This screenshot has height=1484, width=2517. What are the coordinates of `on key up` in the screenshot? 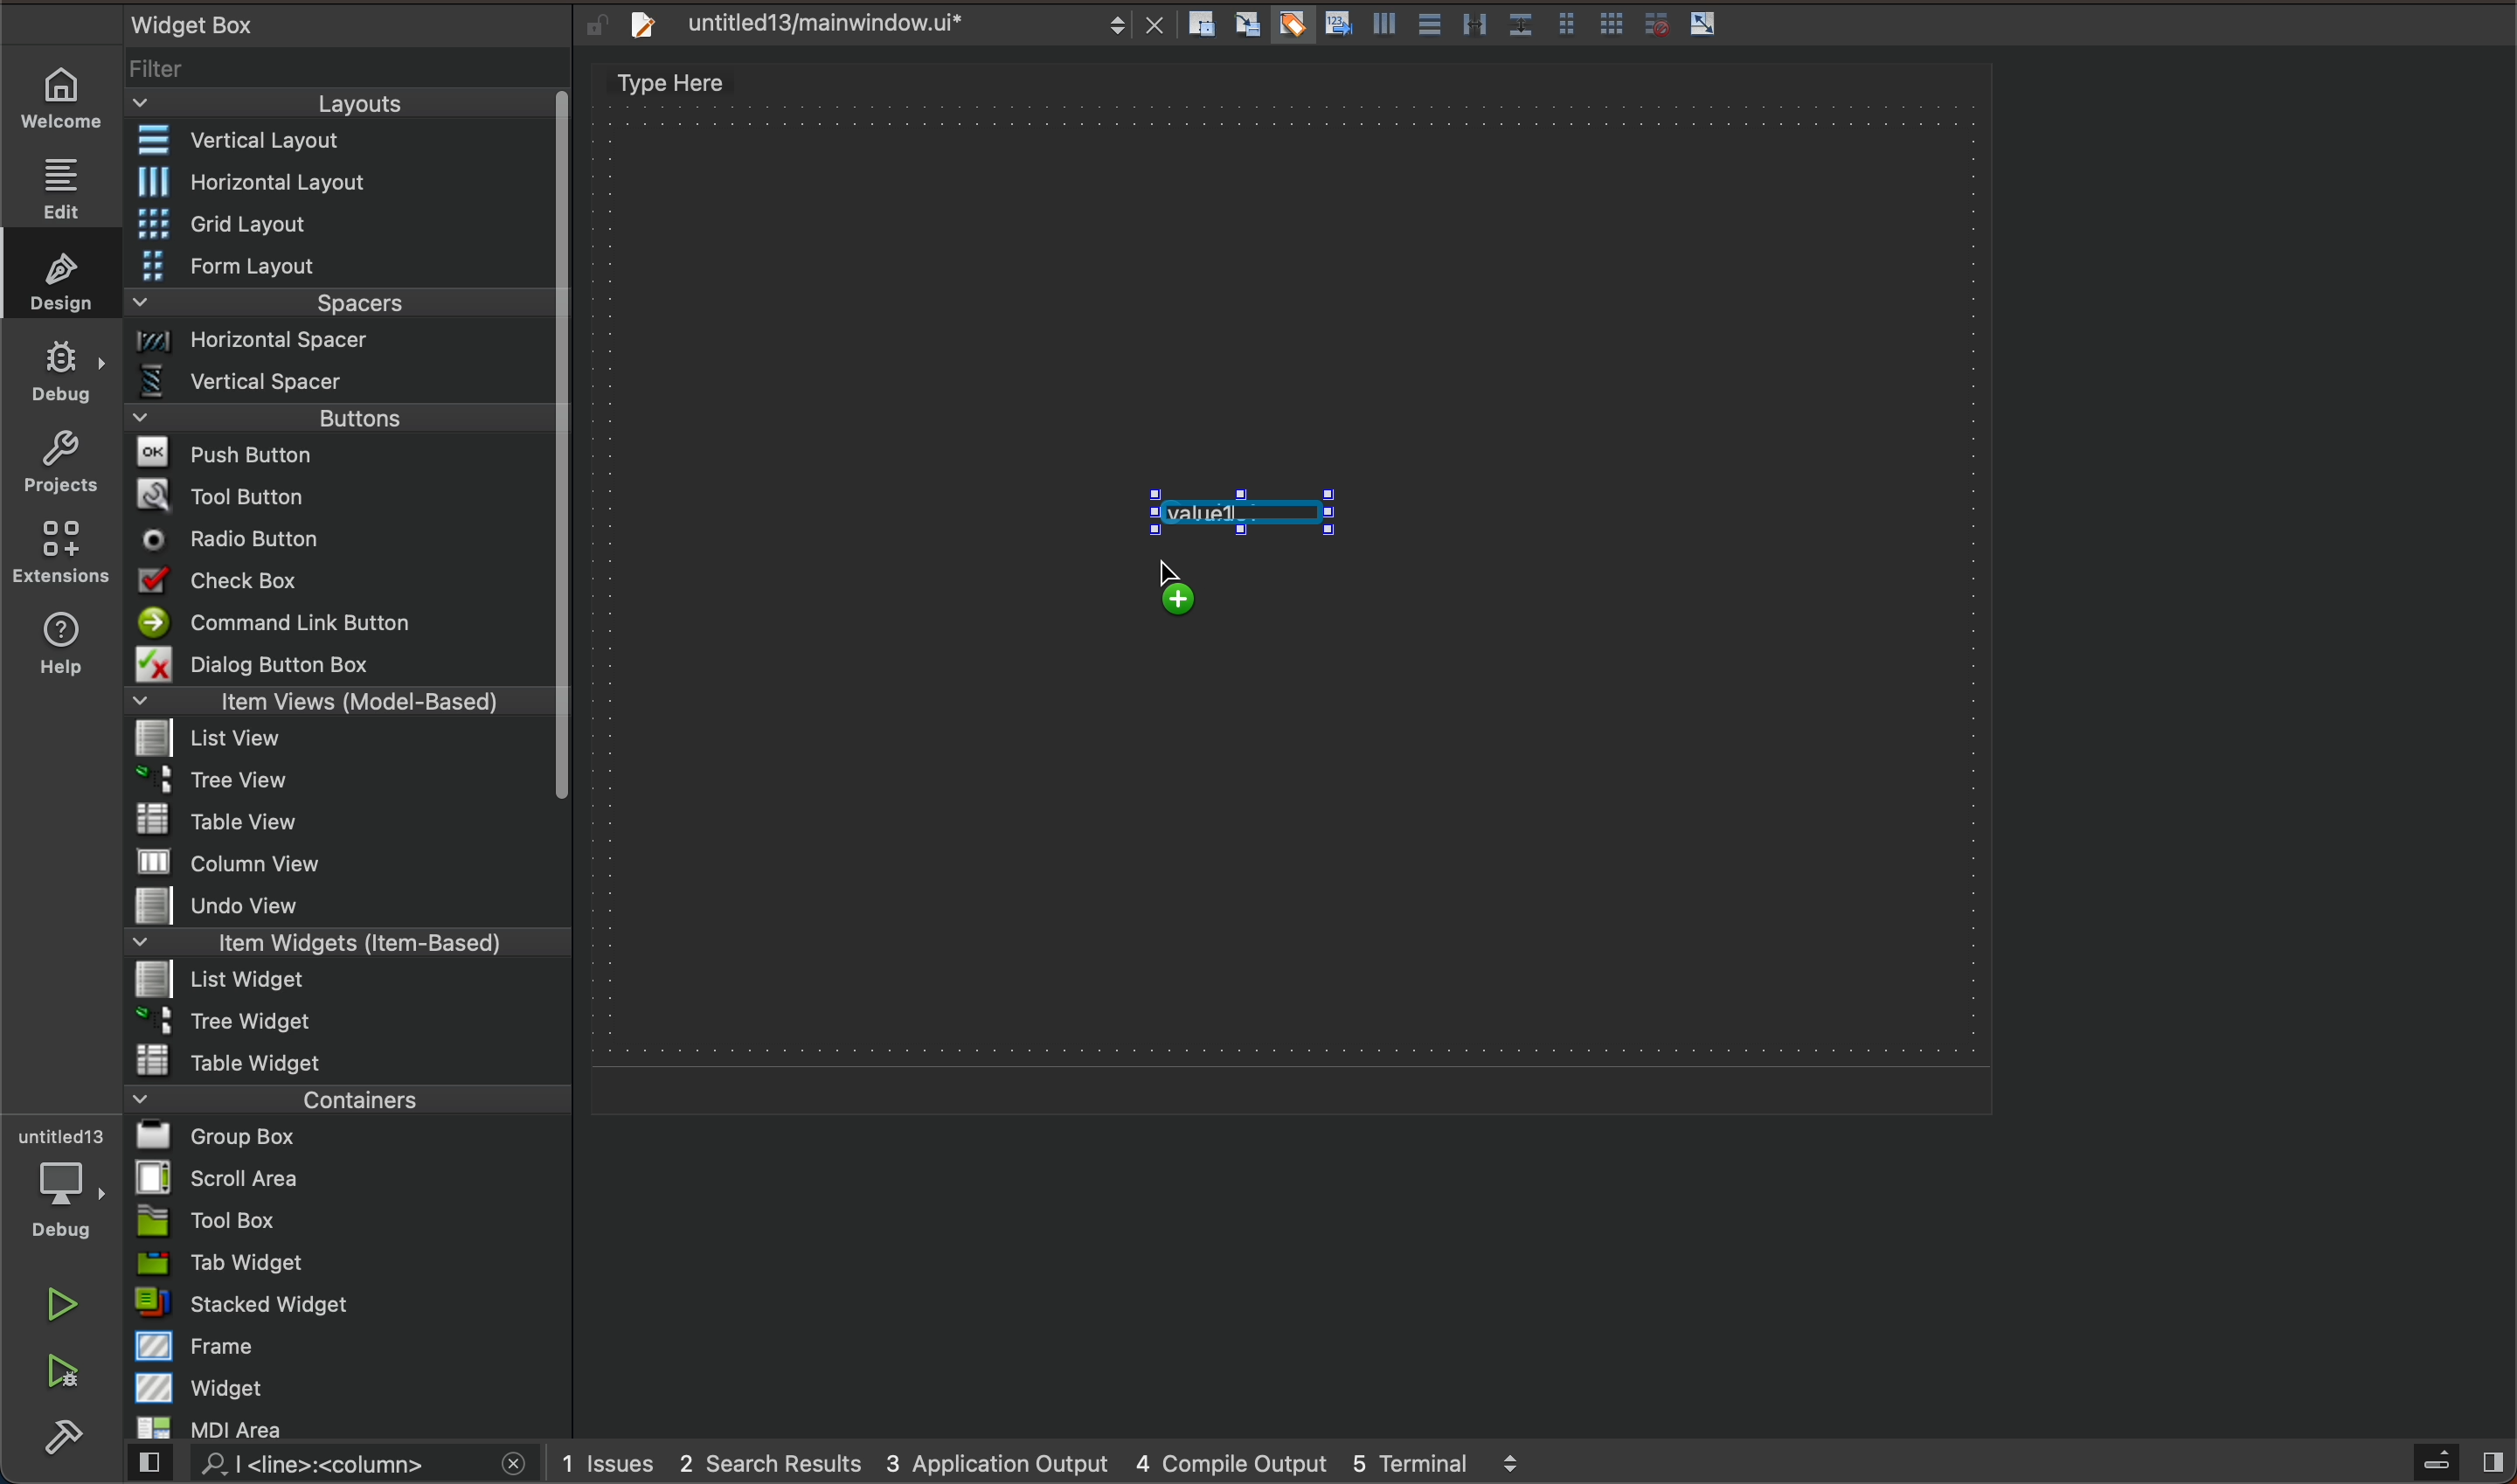 It's located at (1283, 585).